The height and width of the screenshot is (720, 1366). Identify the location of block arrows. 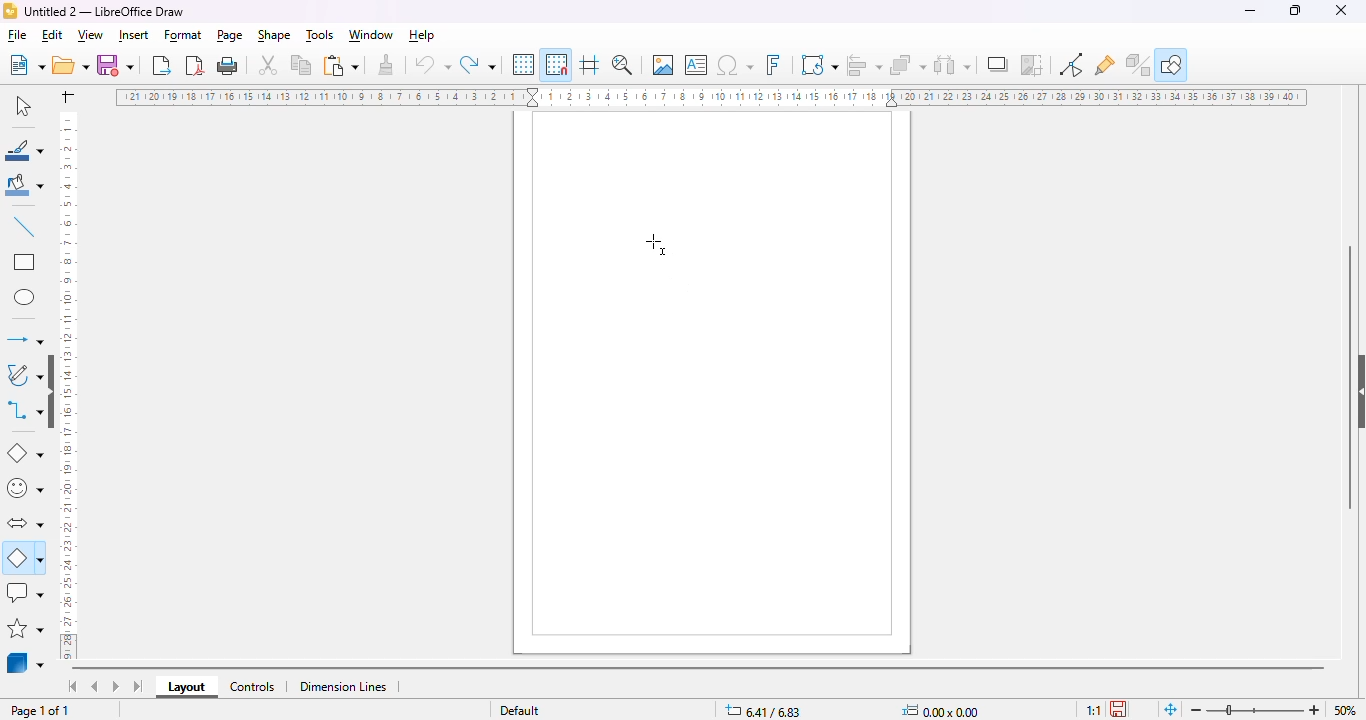
(24, 523).